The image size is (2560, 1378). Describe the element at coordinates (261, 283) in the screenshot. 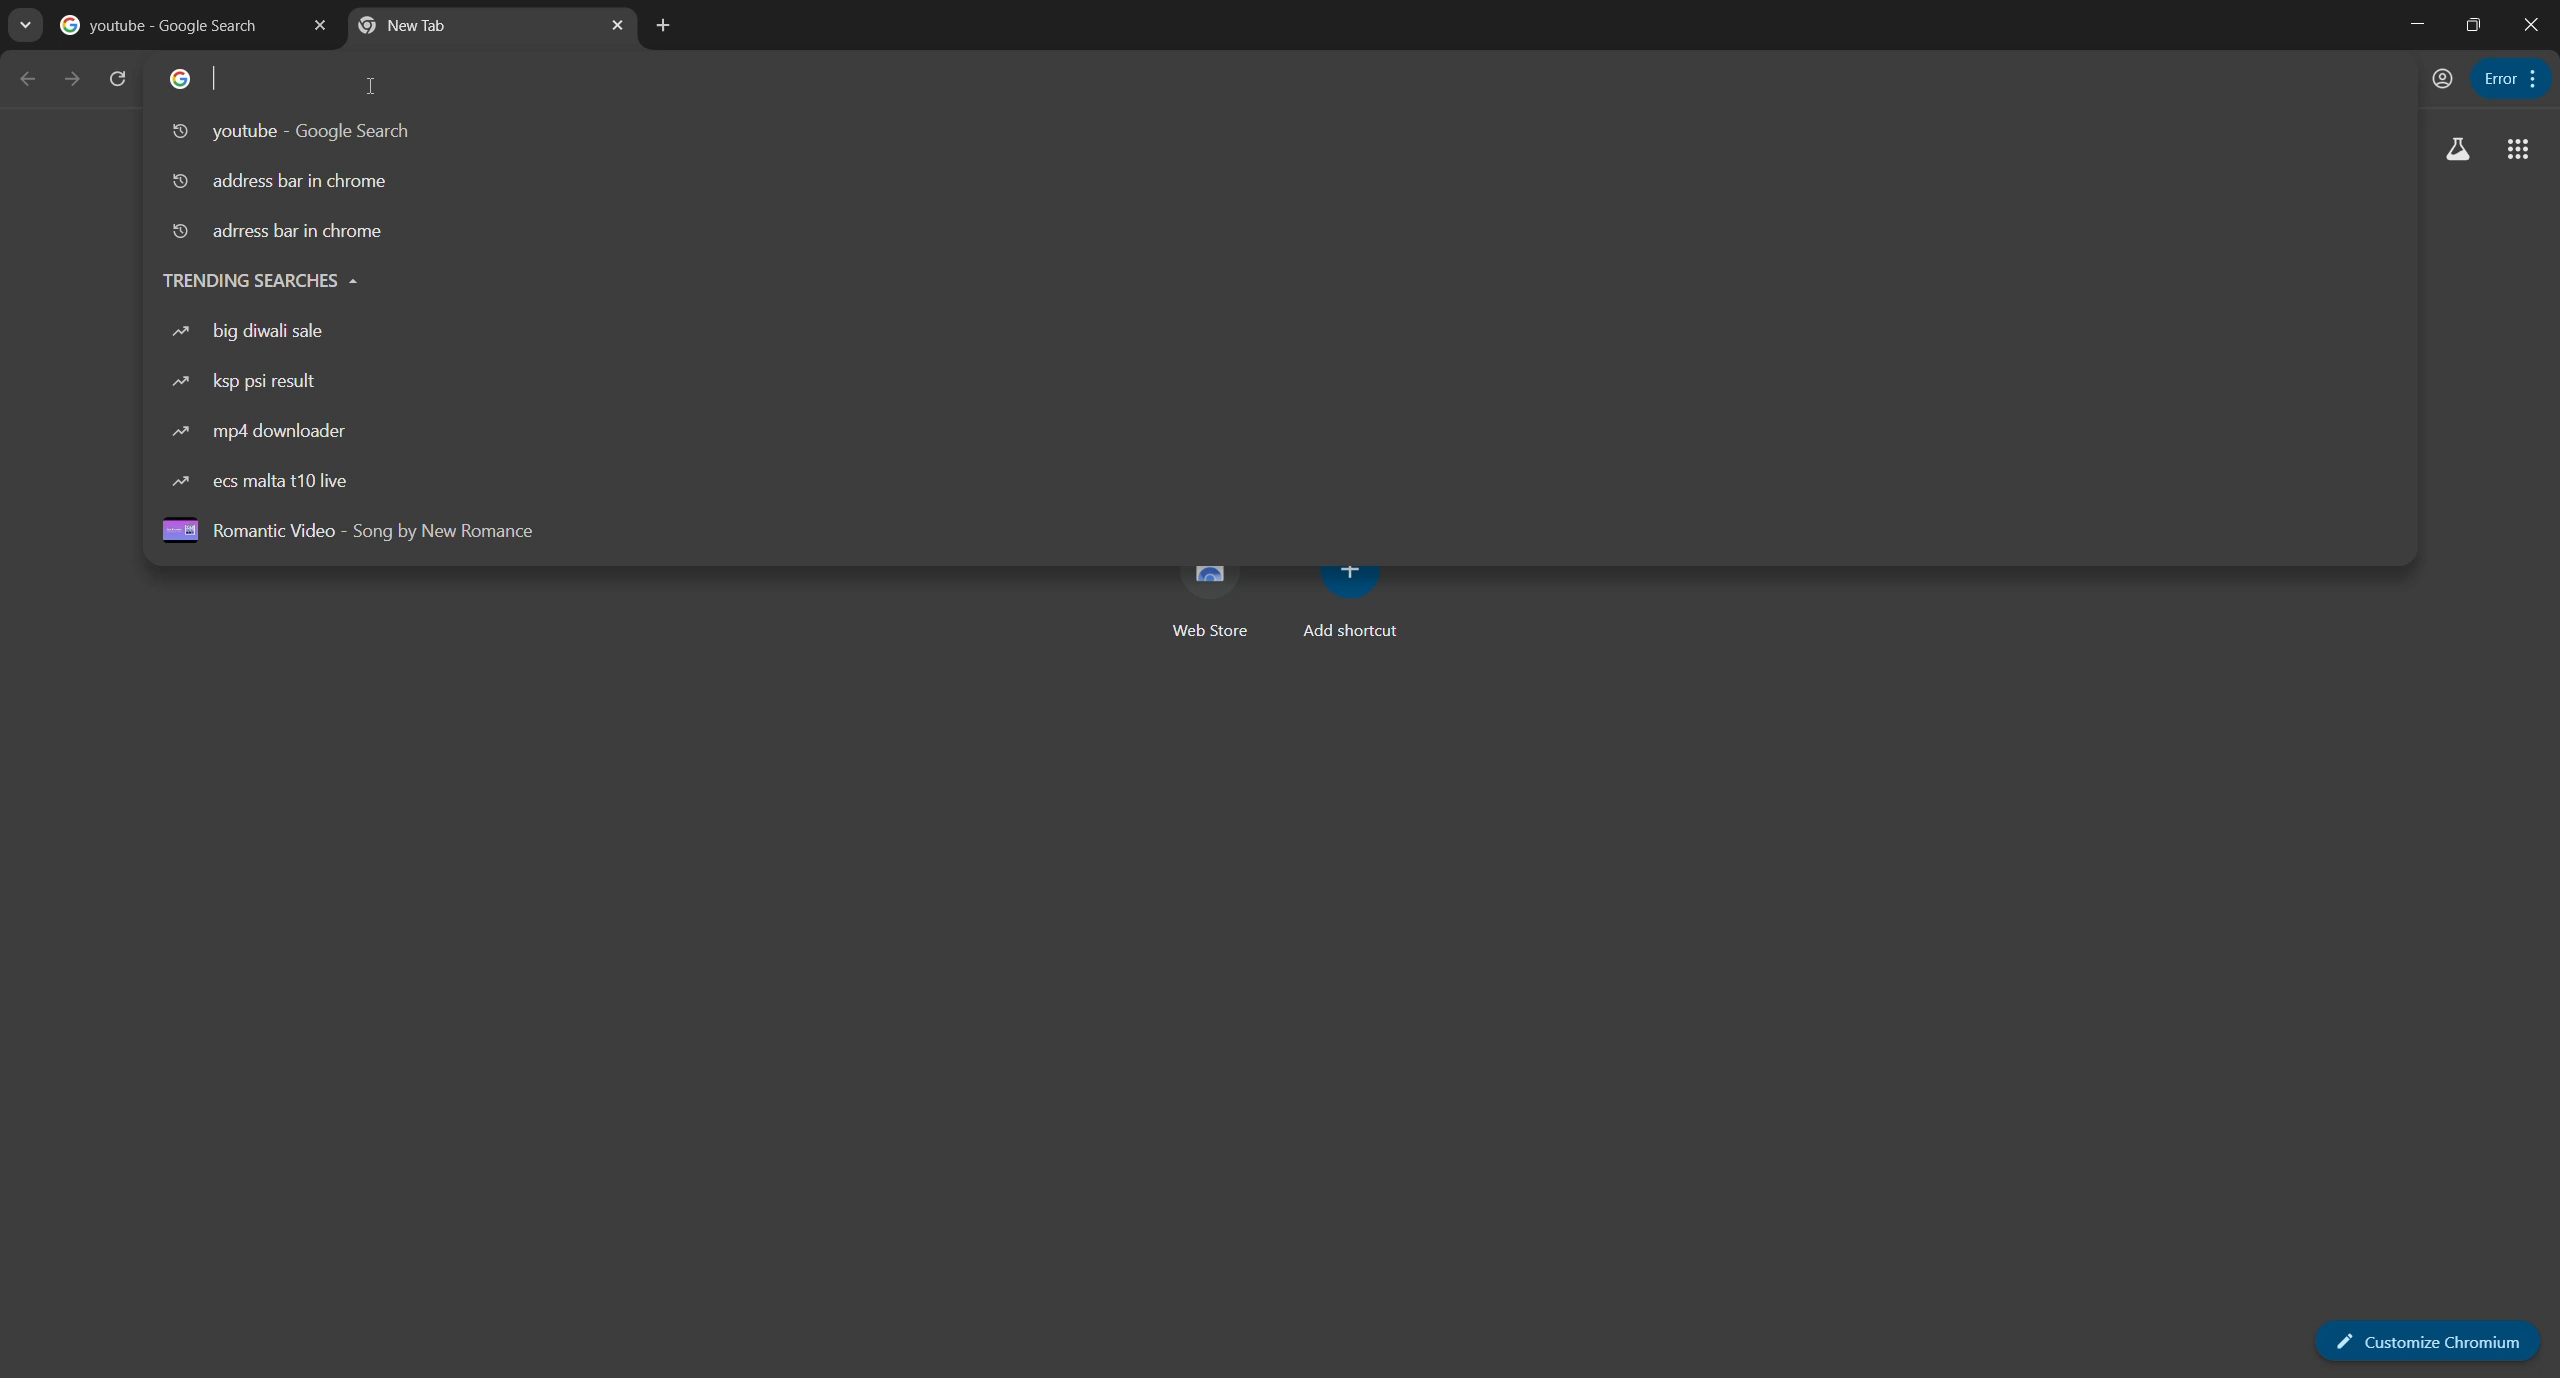

I see `trending searches` at that location.